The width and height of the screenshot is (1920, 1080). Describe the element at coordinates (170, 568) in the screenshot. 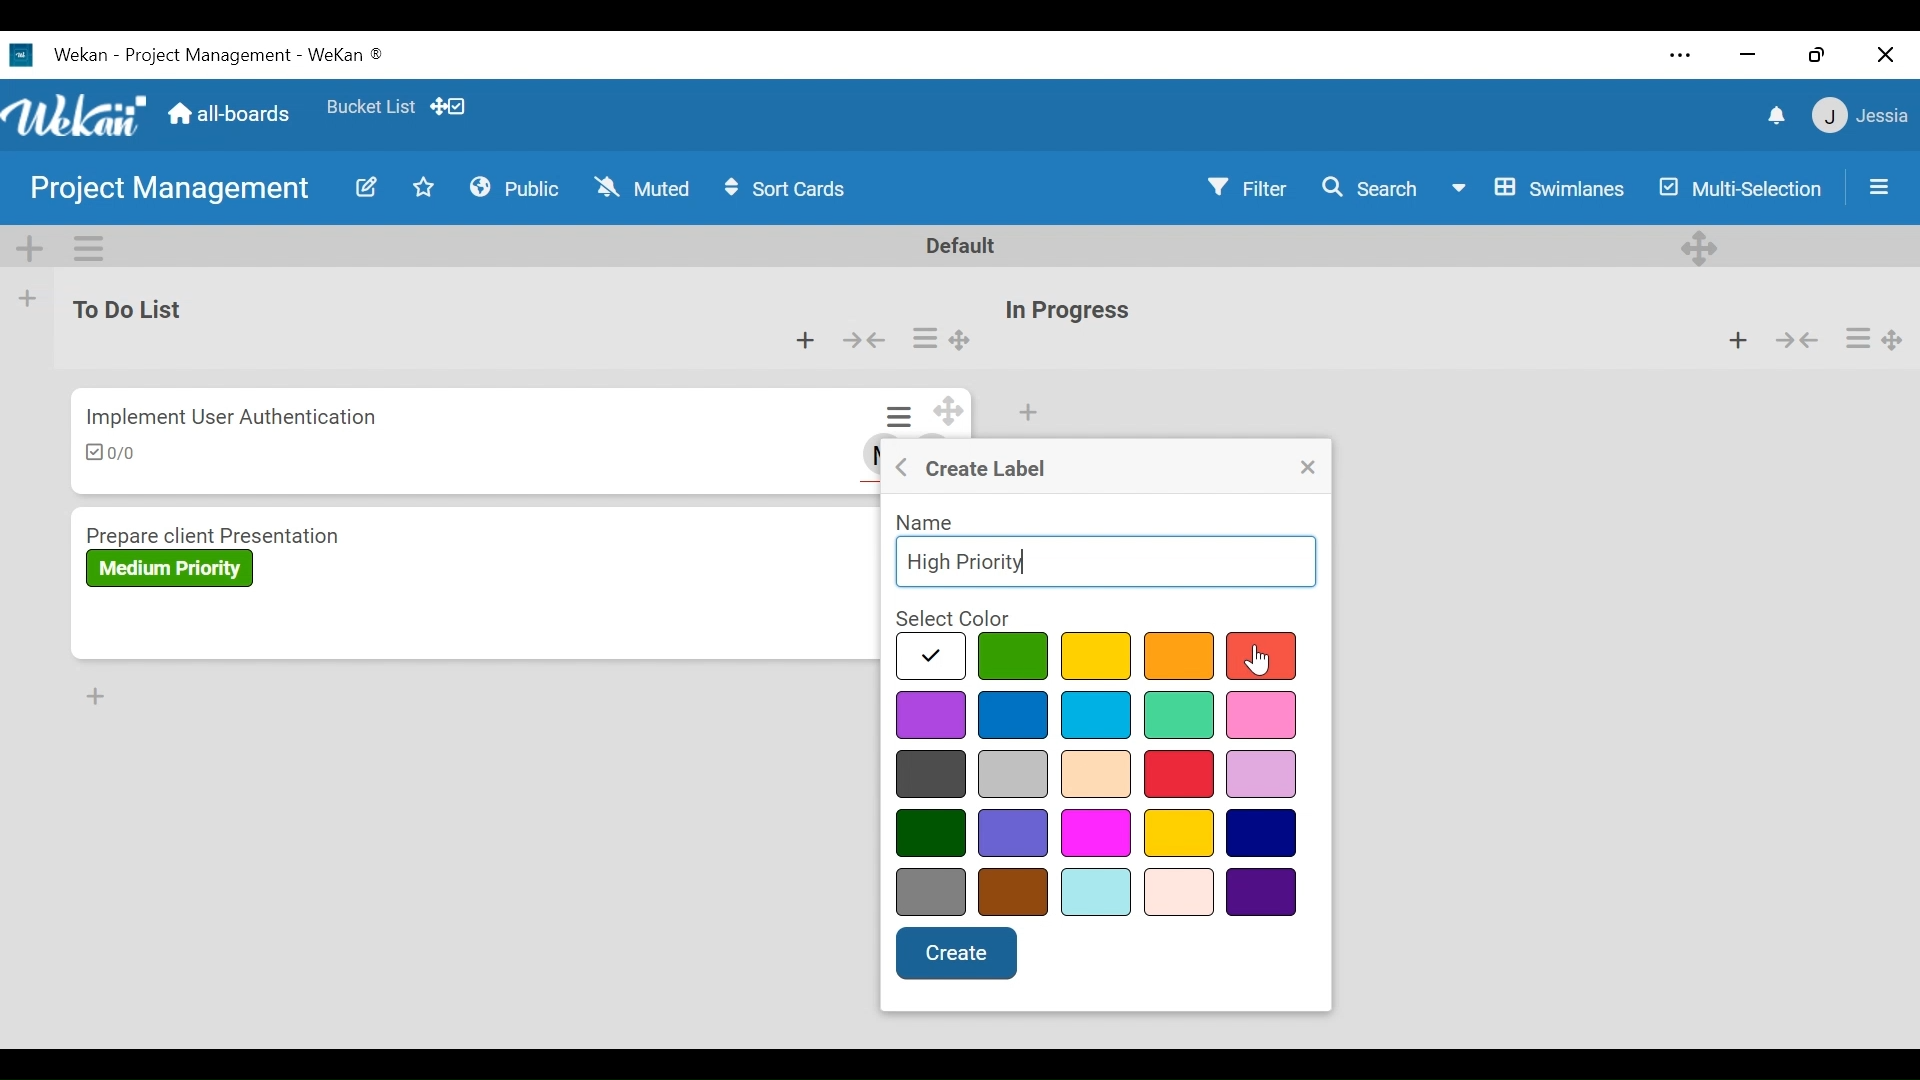

I see `Label` at that location.